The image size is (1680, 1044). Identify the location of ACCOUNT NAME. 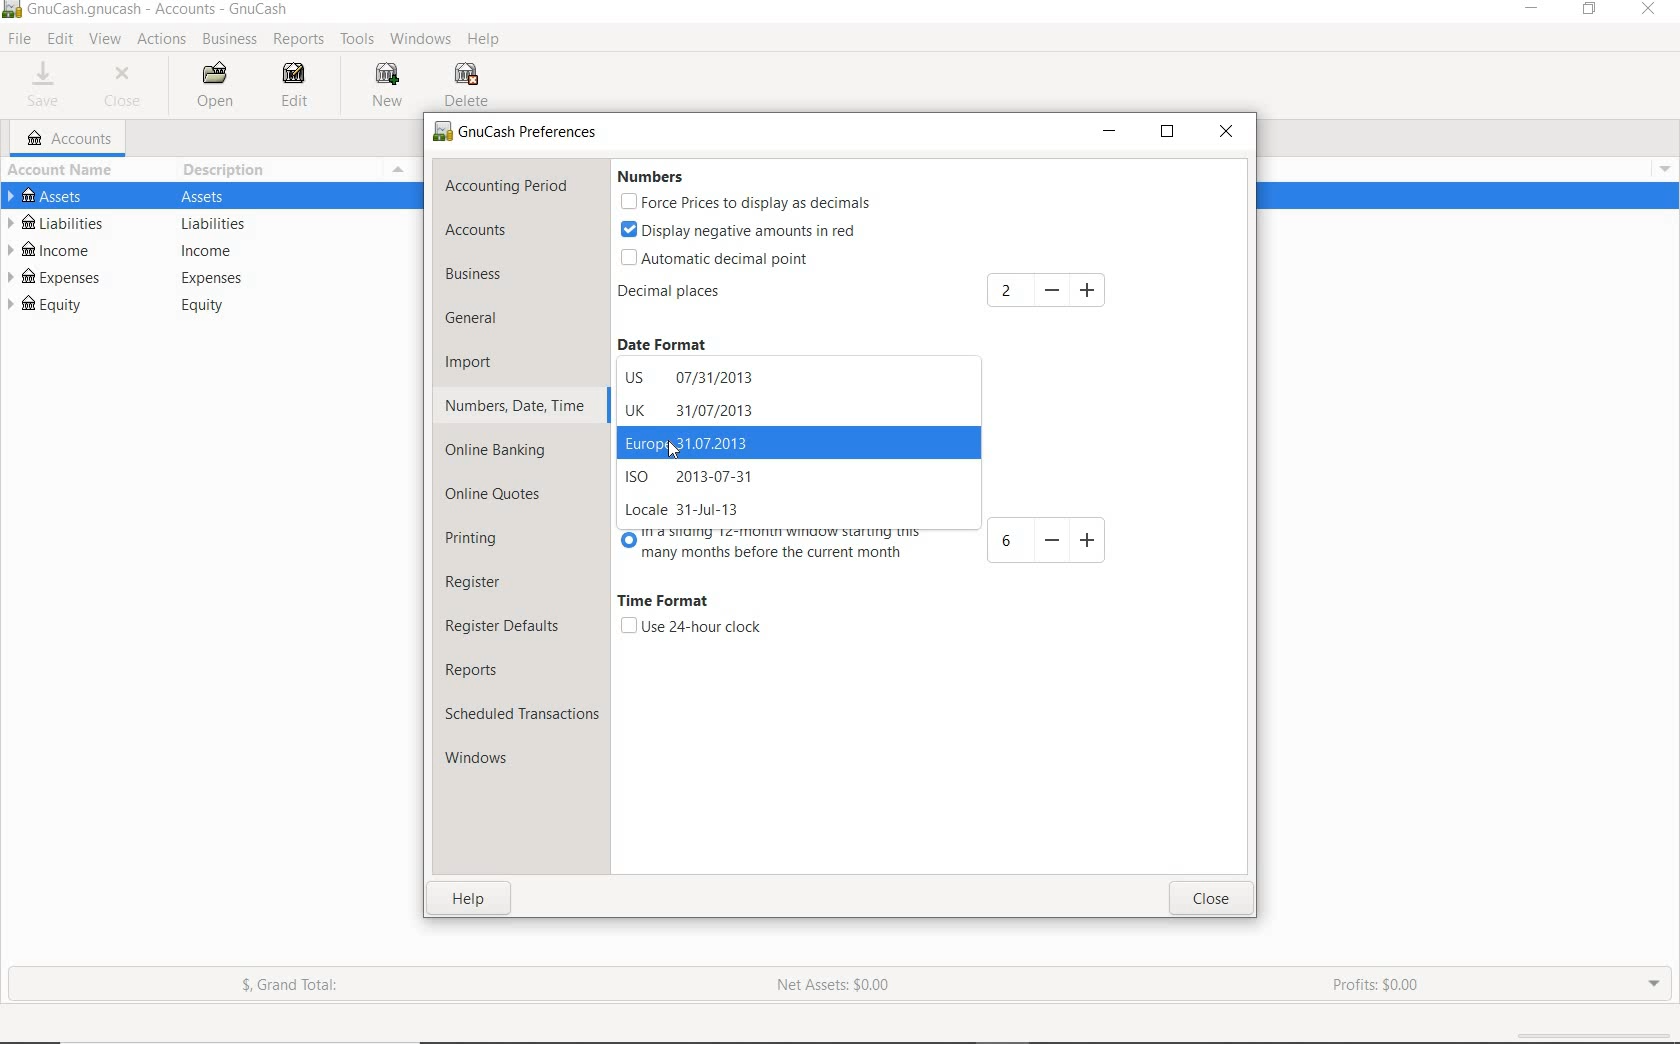
(64, 171).